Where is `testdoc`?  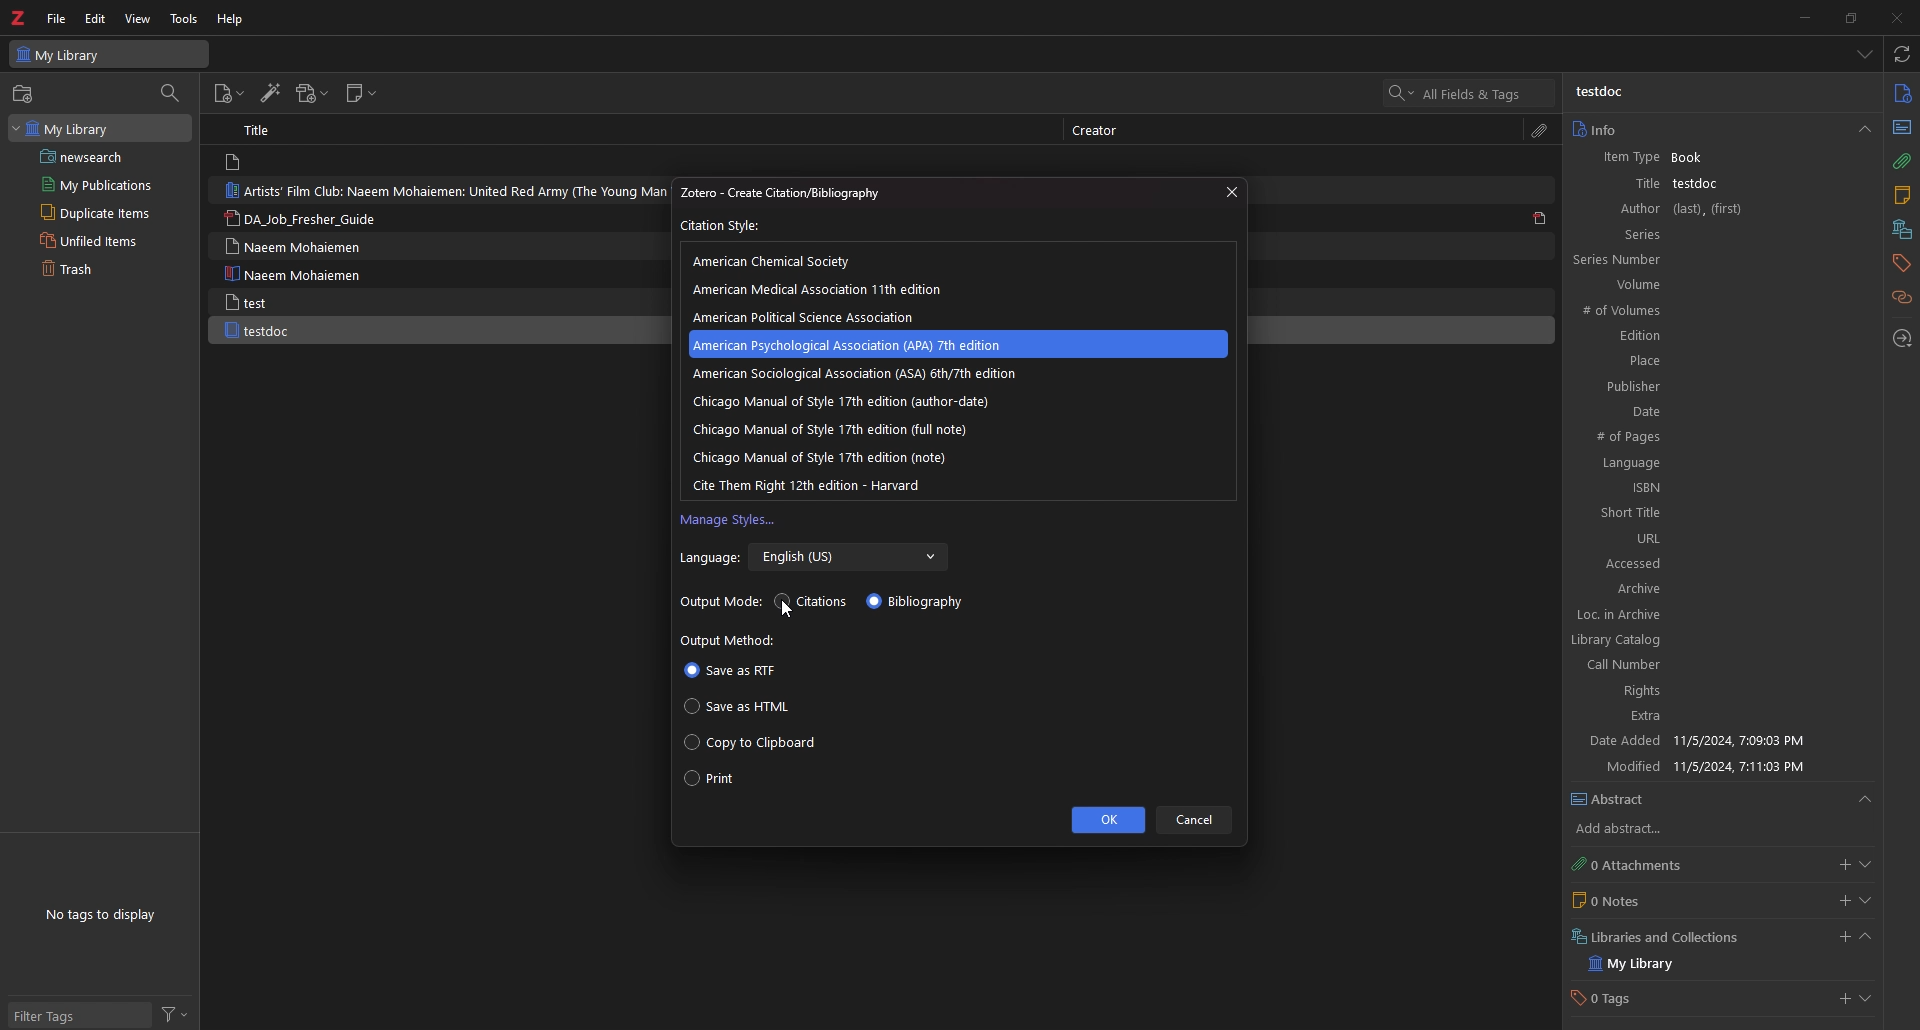
testdoc is located at coordinates (1603, 92).